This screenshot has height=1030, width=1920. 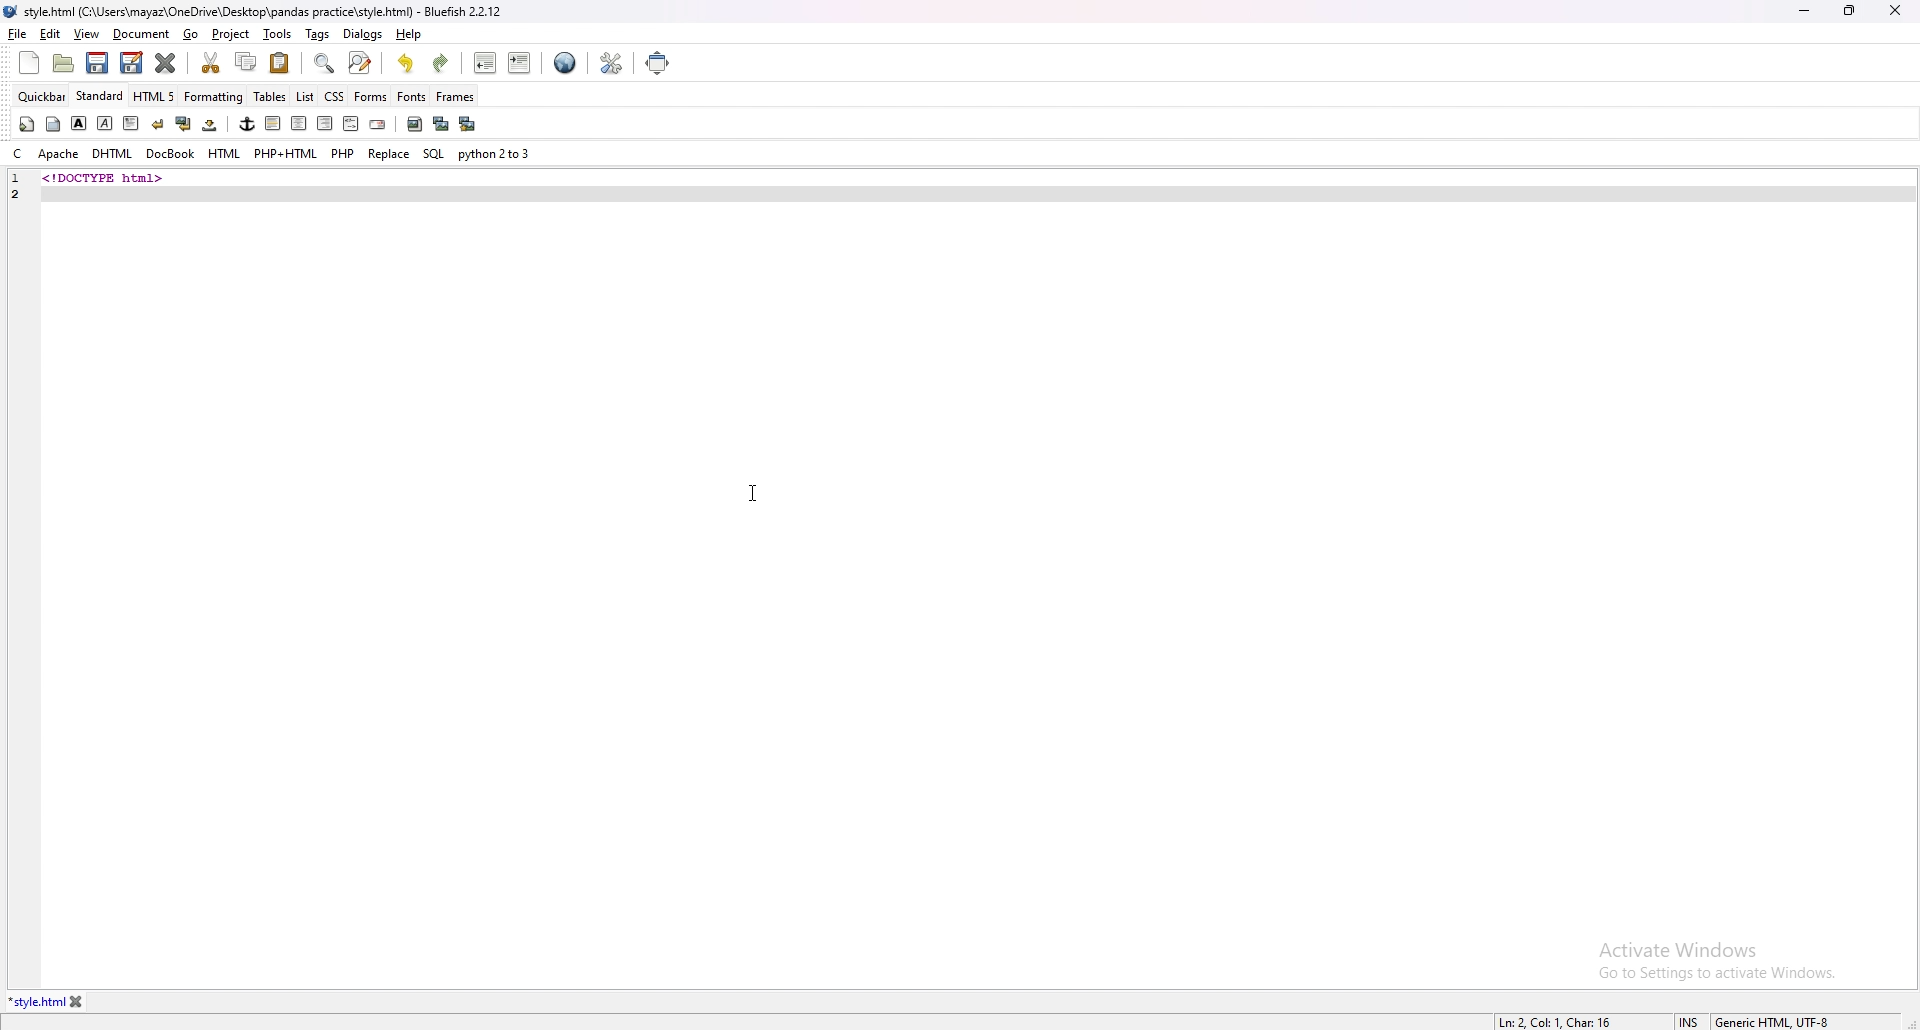 I want to click on html, so click(x=225, y=154).